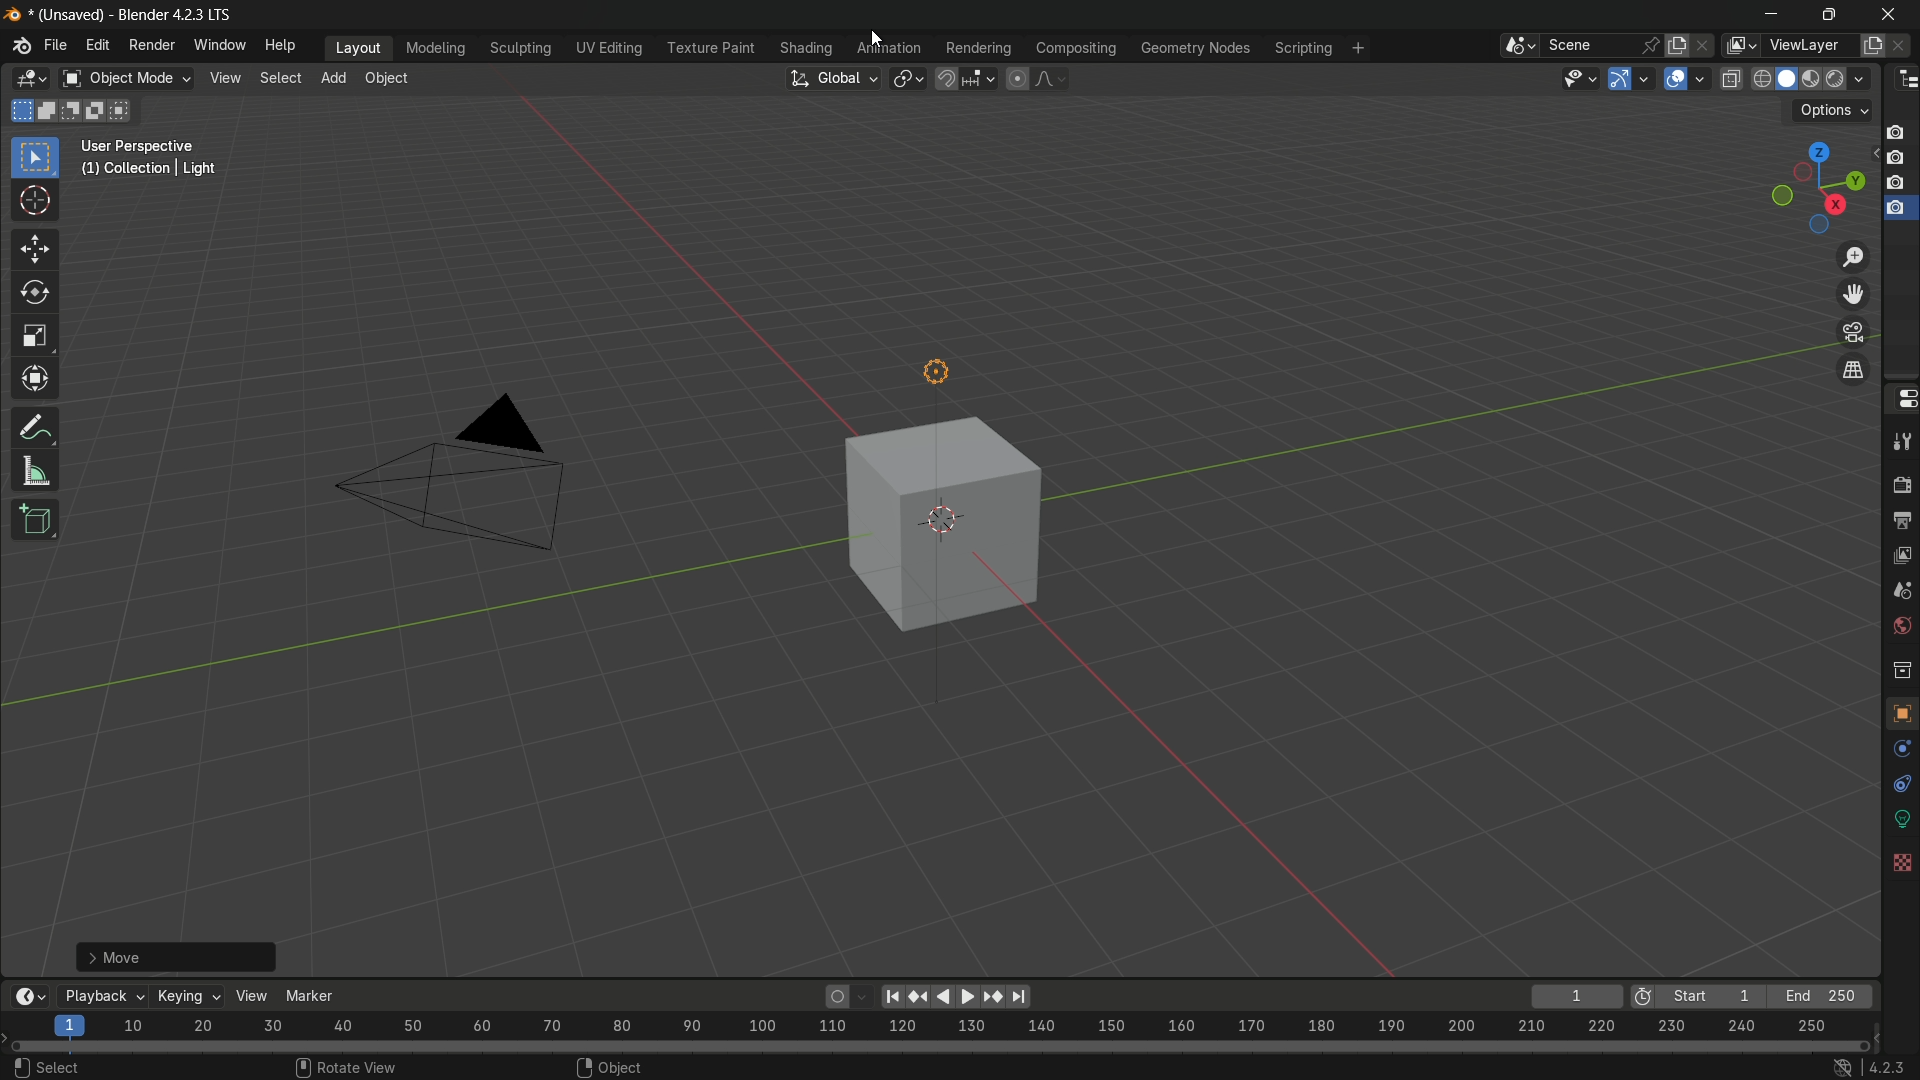  Describe the element at coordinates (1573, 995) in the screenshot. I see `current key frame` at that location.